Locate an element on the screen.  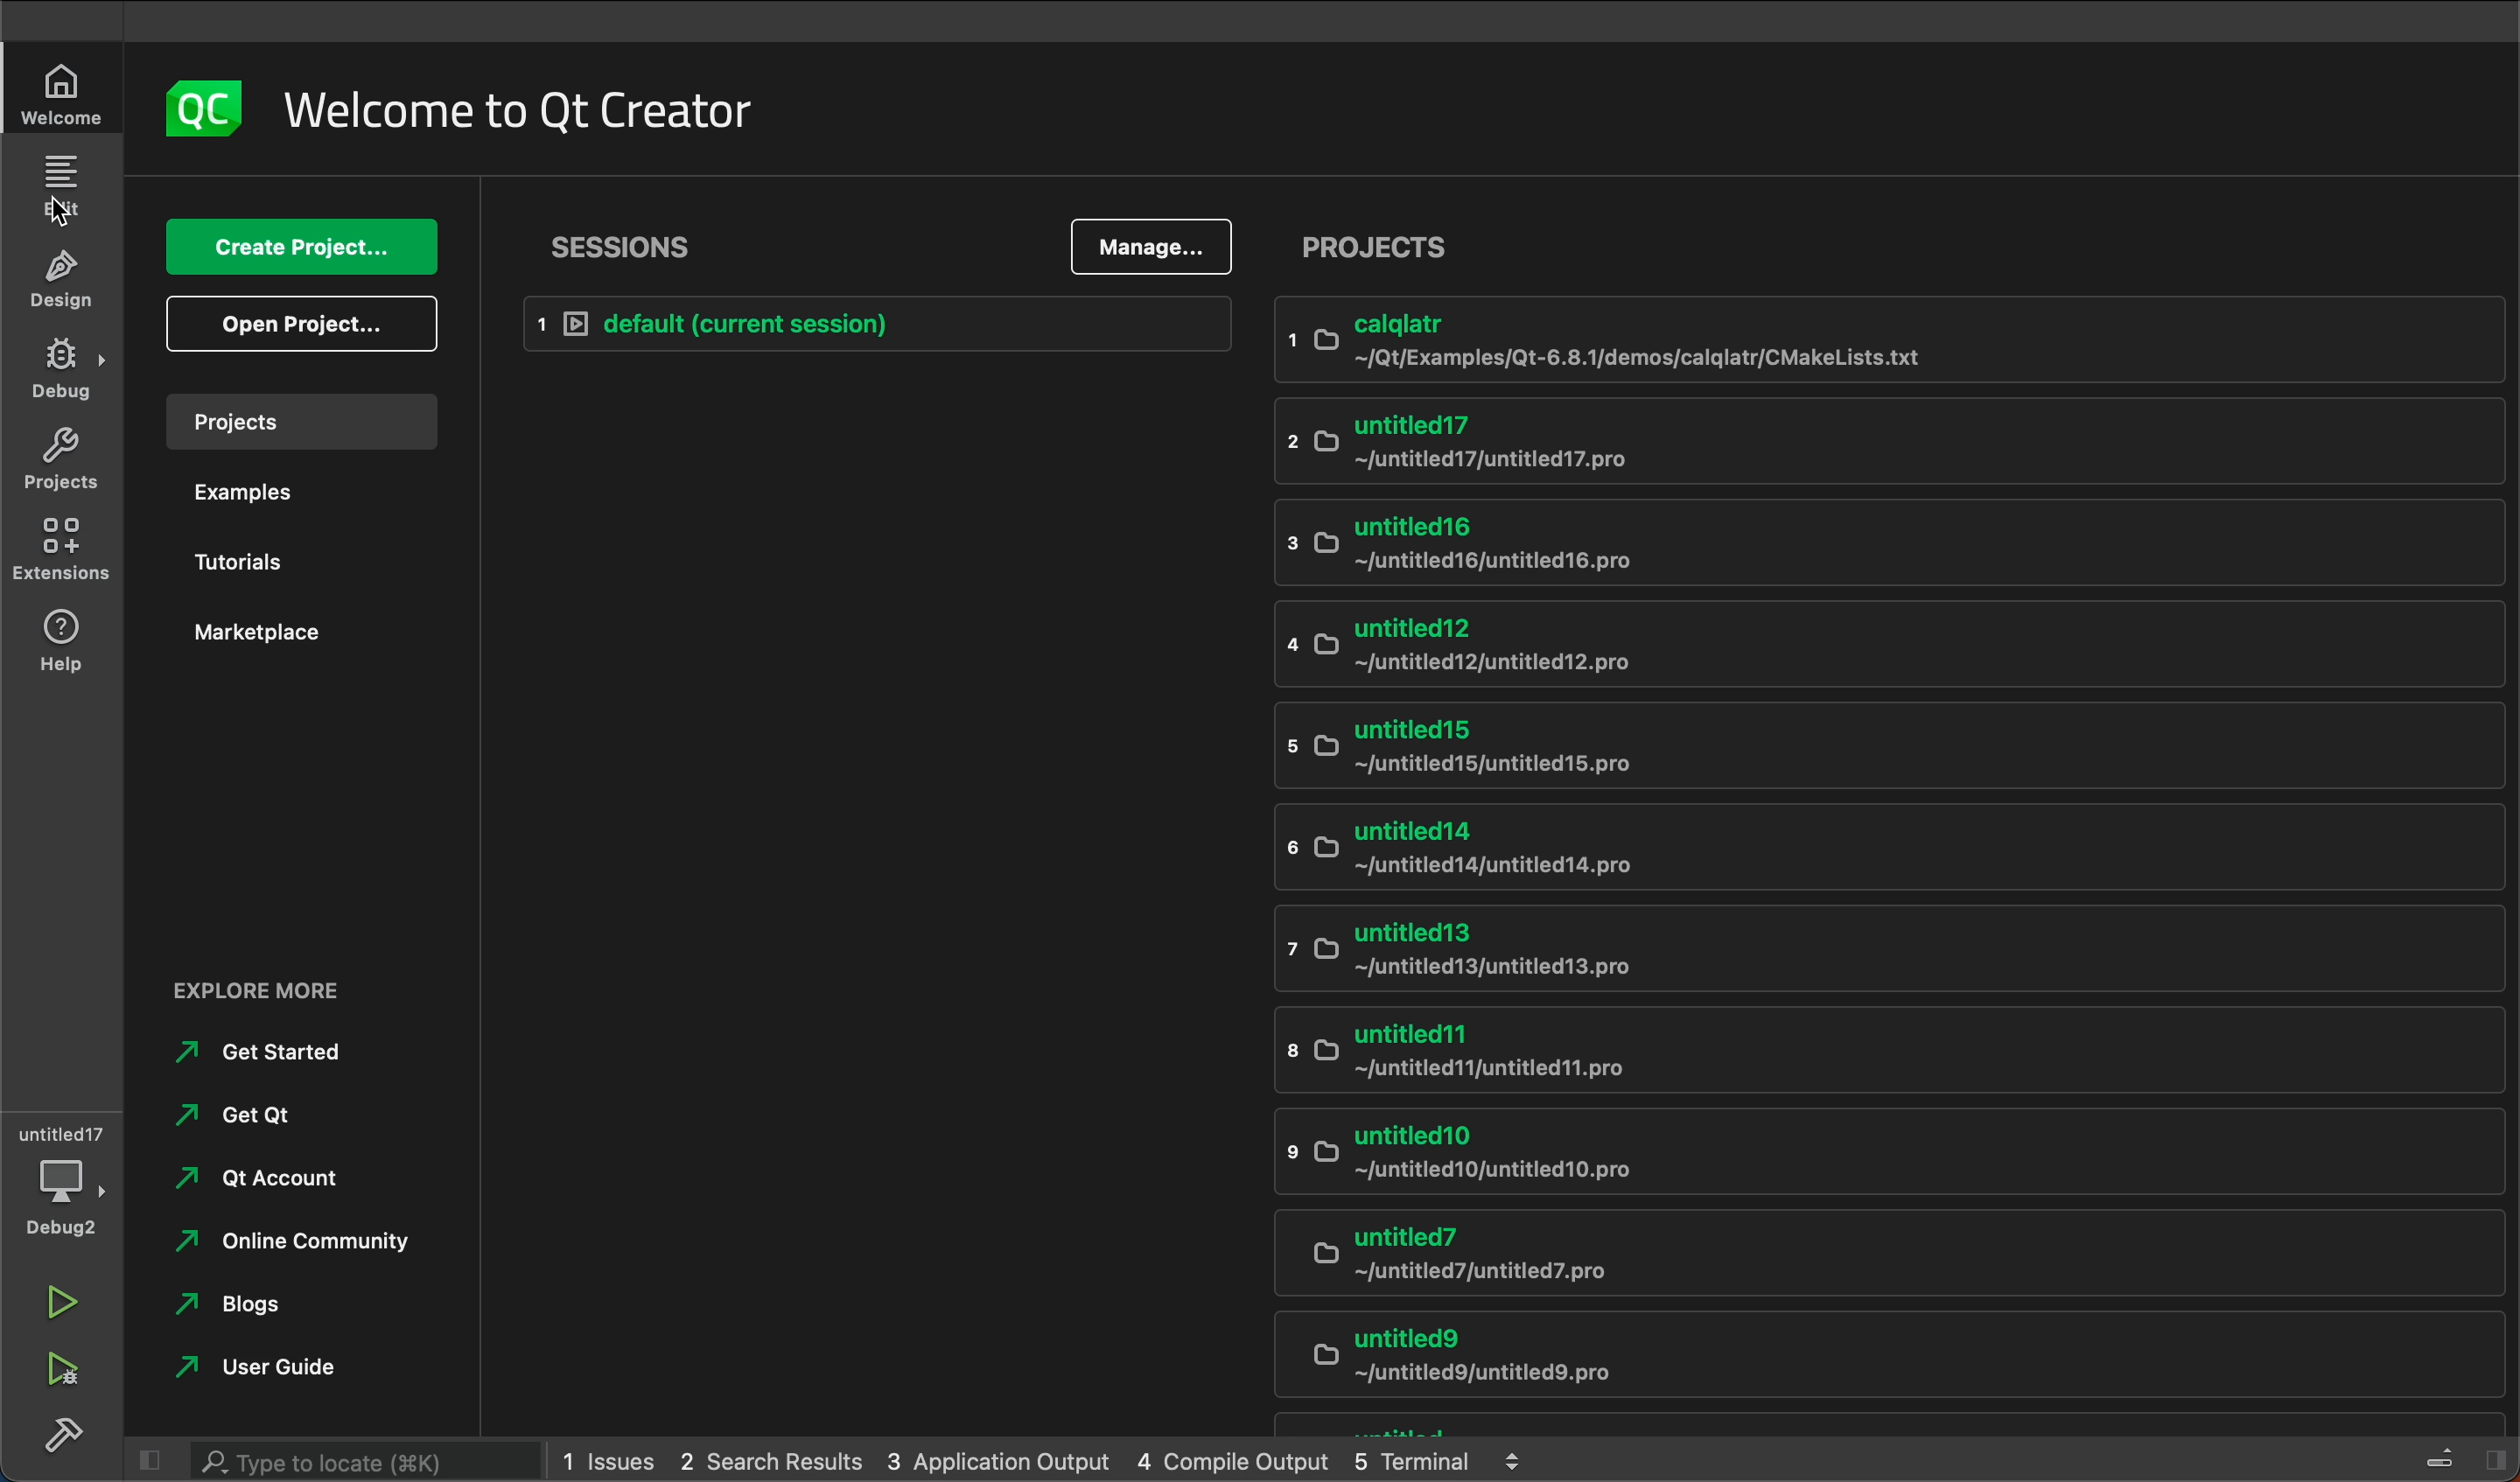
extensions is located at coordinates (67, 554).